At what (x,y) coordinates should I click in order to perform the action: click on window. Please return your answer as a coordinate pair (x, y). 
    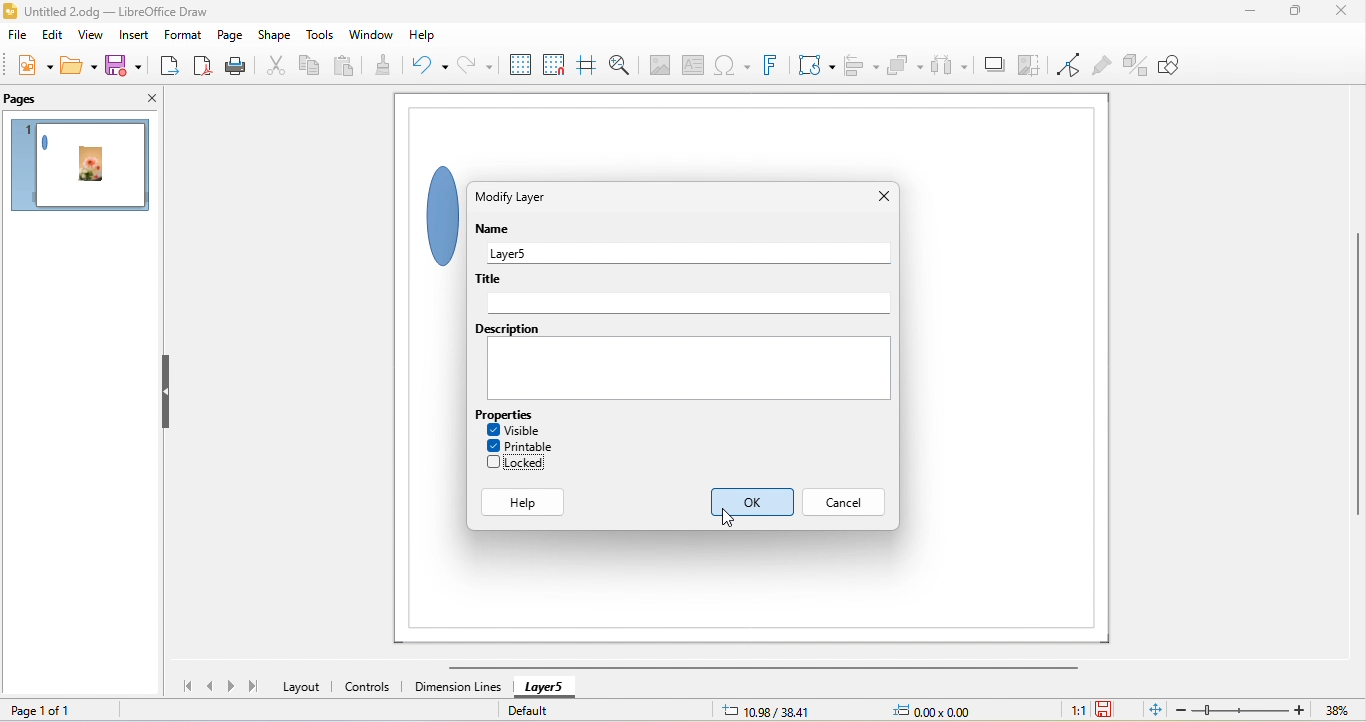
    Looking at the image, I should click on (370, 35).